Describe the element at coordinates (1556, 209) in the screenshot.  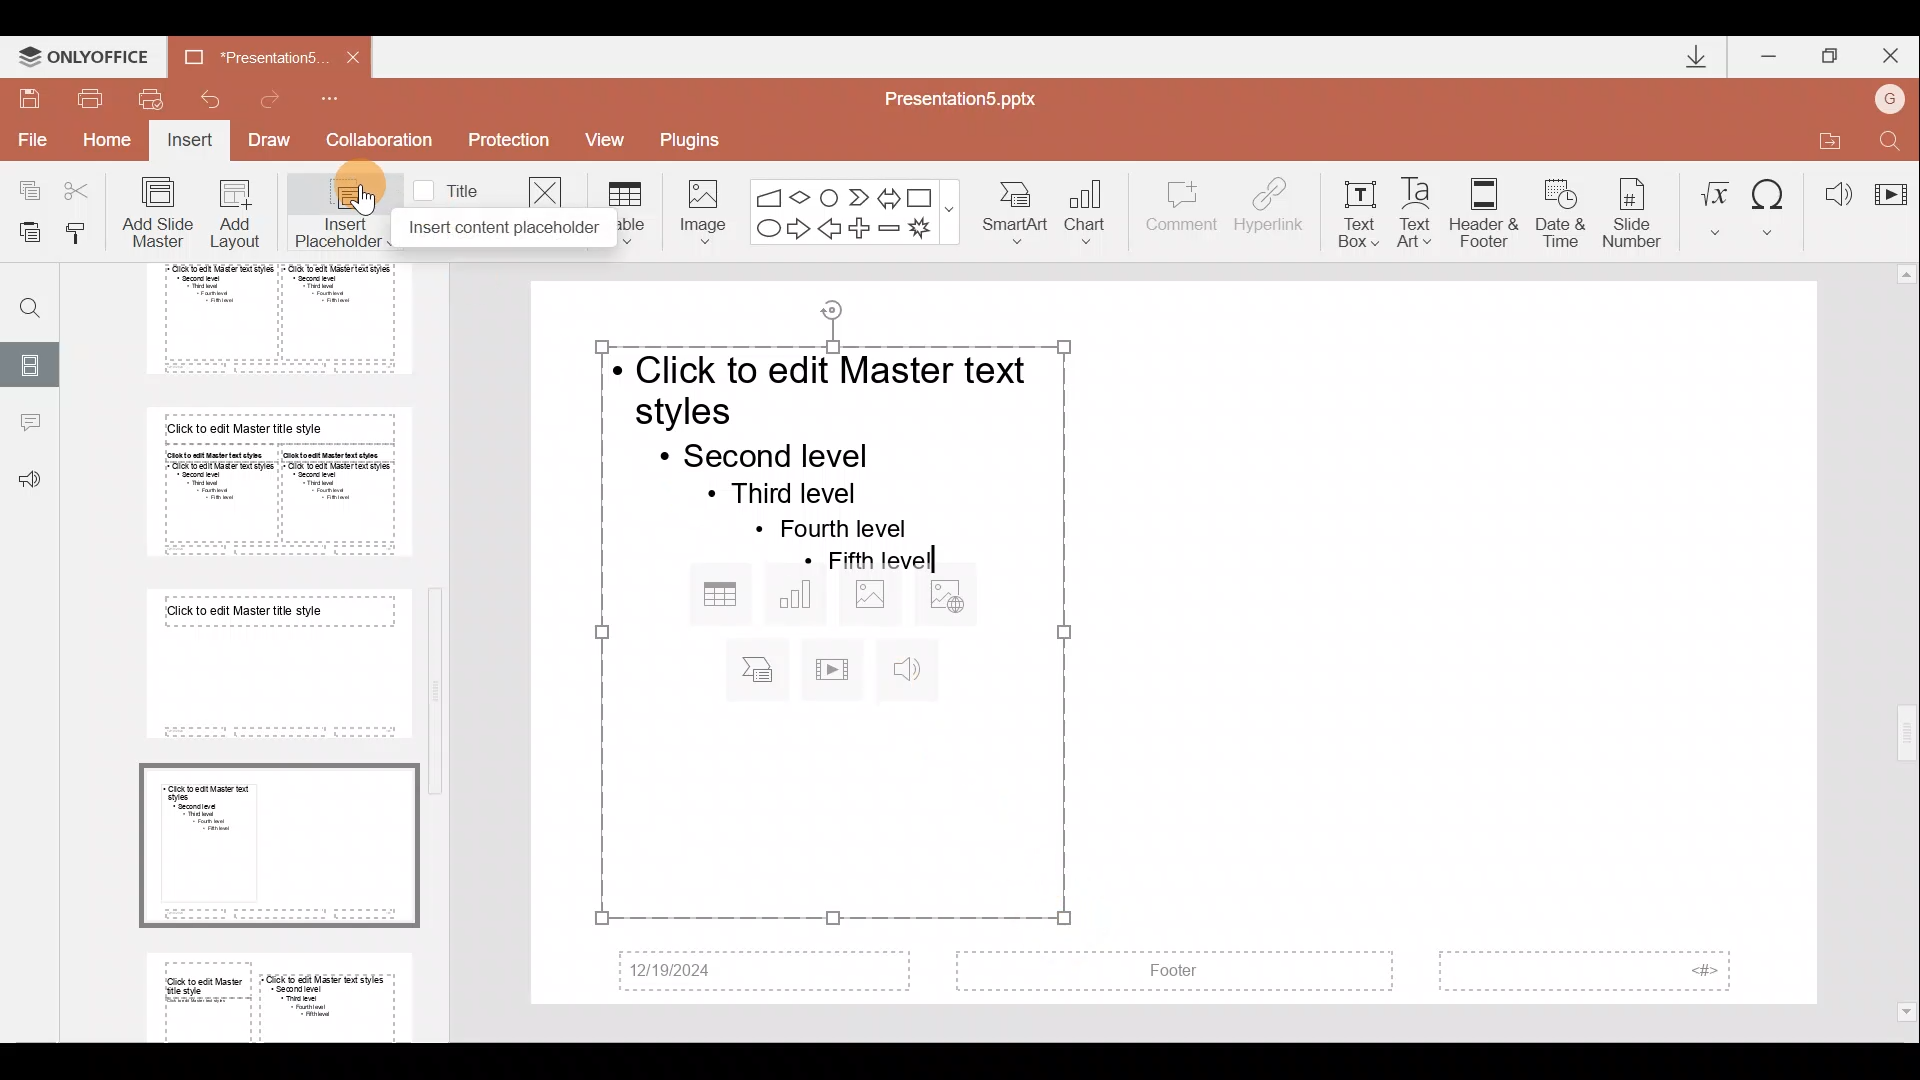
I see `Date & time` at that location.